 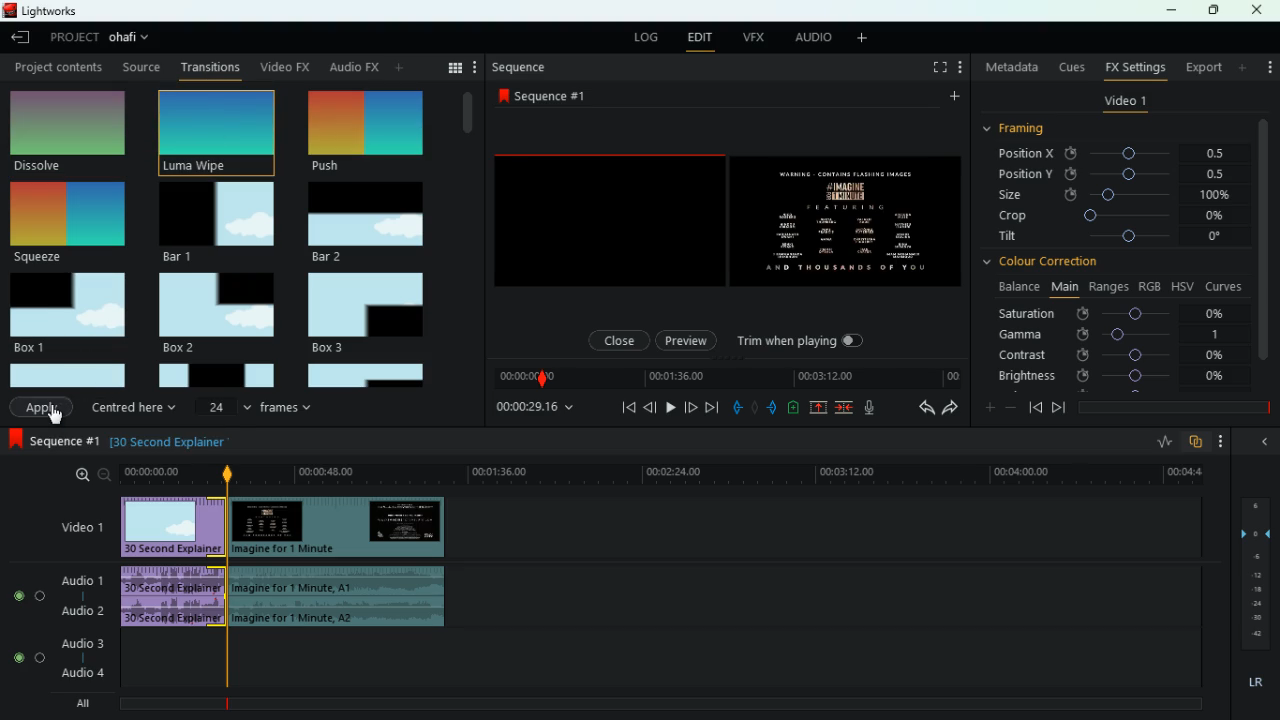 What do you see at coordinates (805, 341) in the screenshot?
I see `trim when playing` at bounding box center [805, 341].